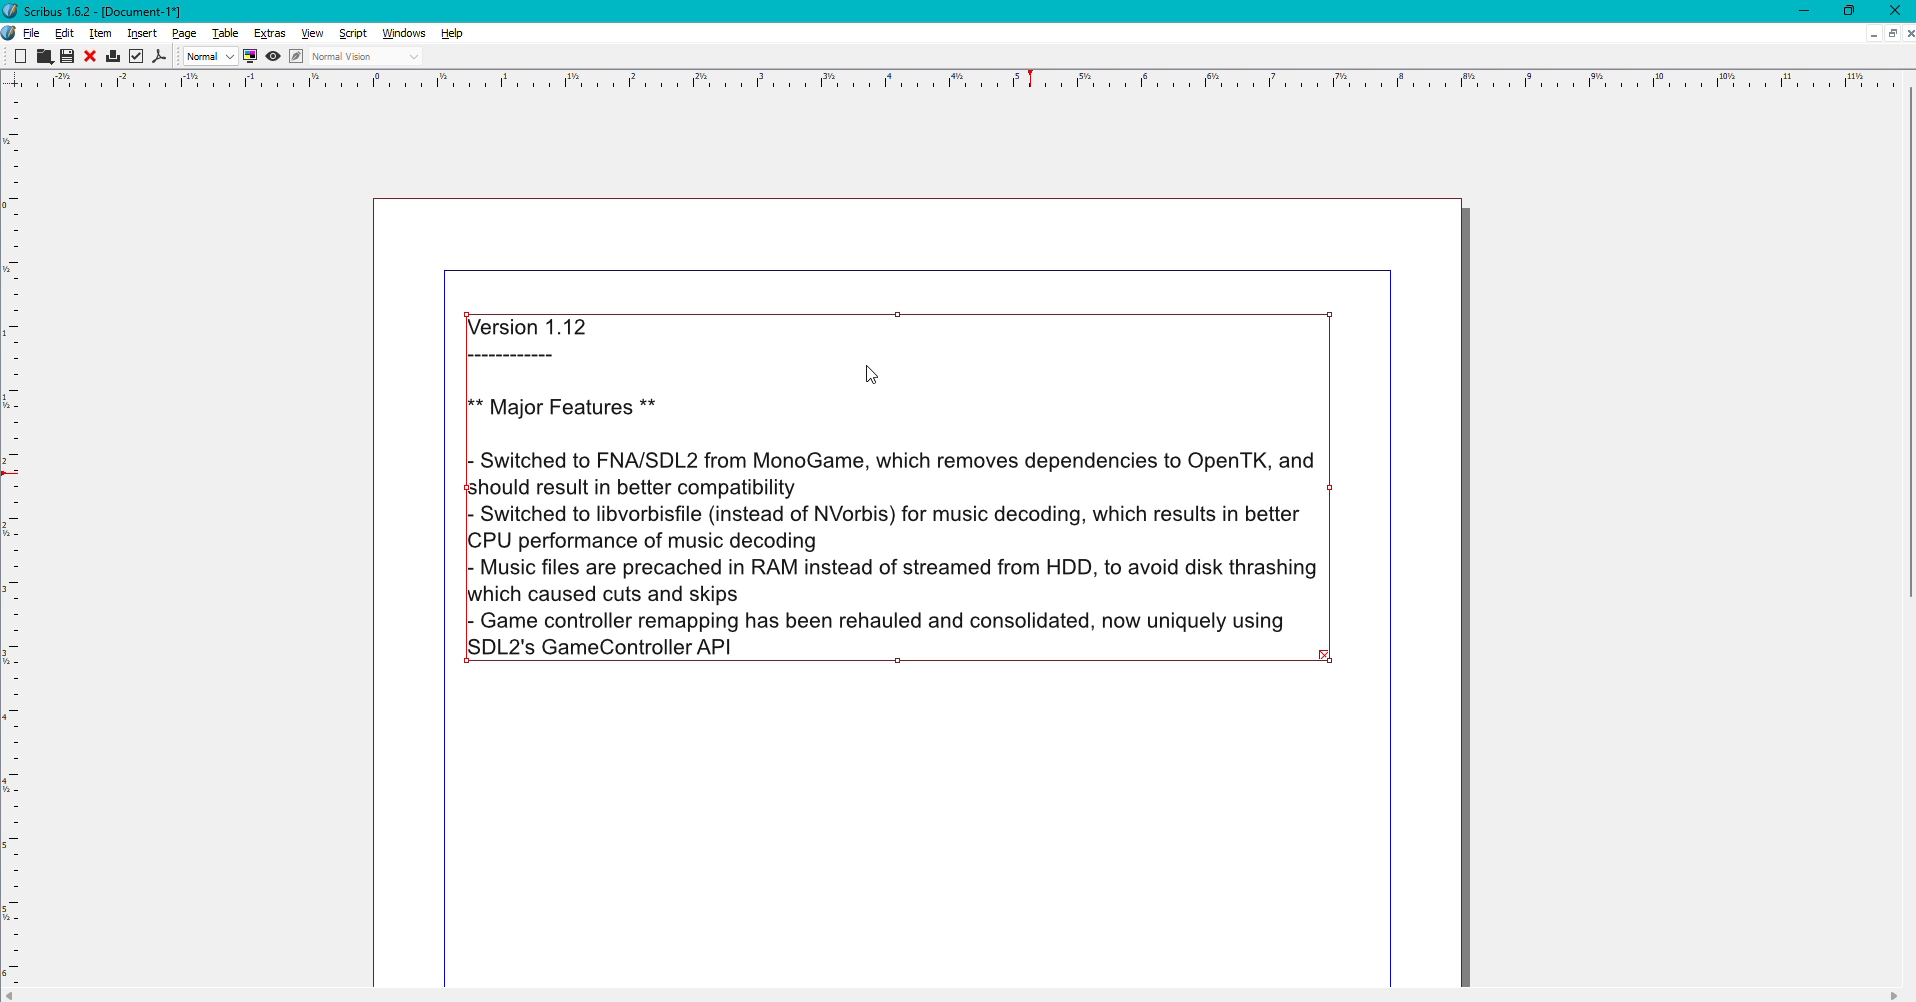 The width and height of the screenshot is (1916, 1002). Describe the element at coordinates (352, 34) in the screenshot. I see `Script` at that location.